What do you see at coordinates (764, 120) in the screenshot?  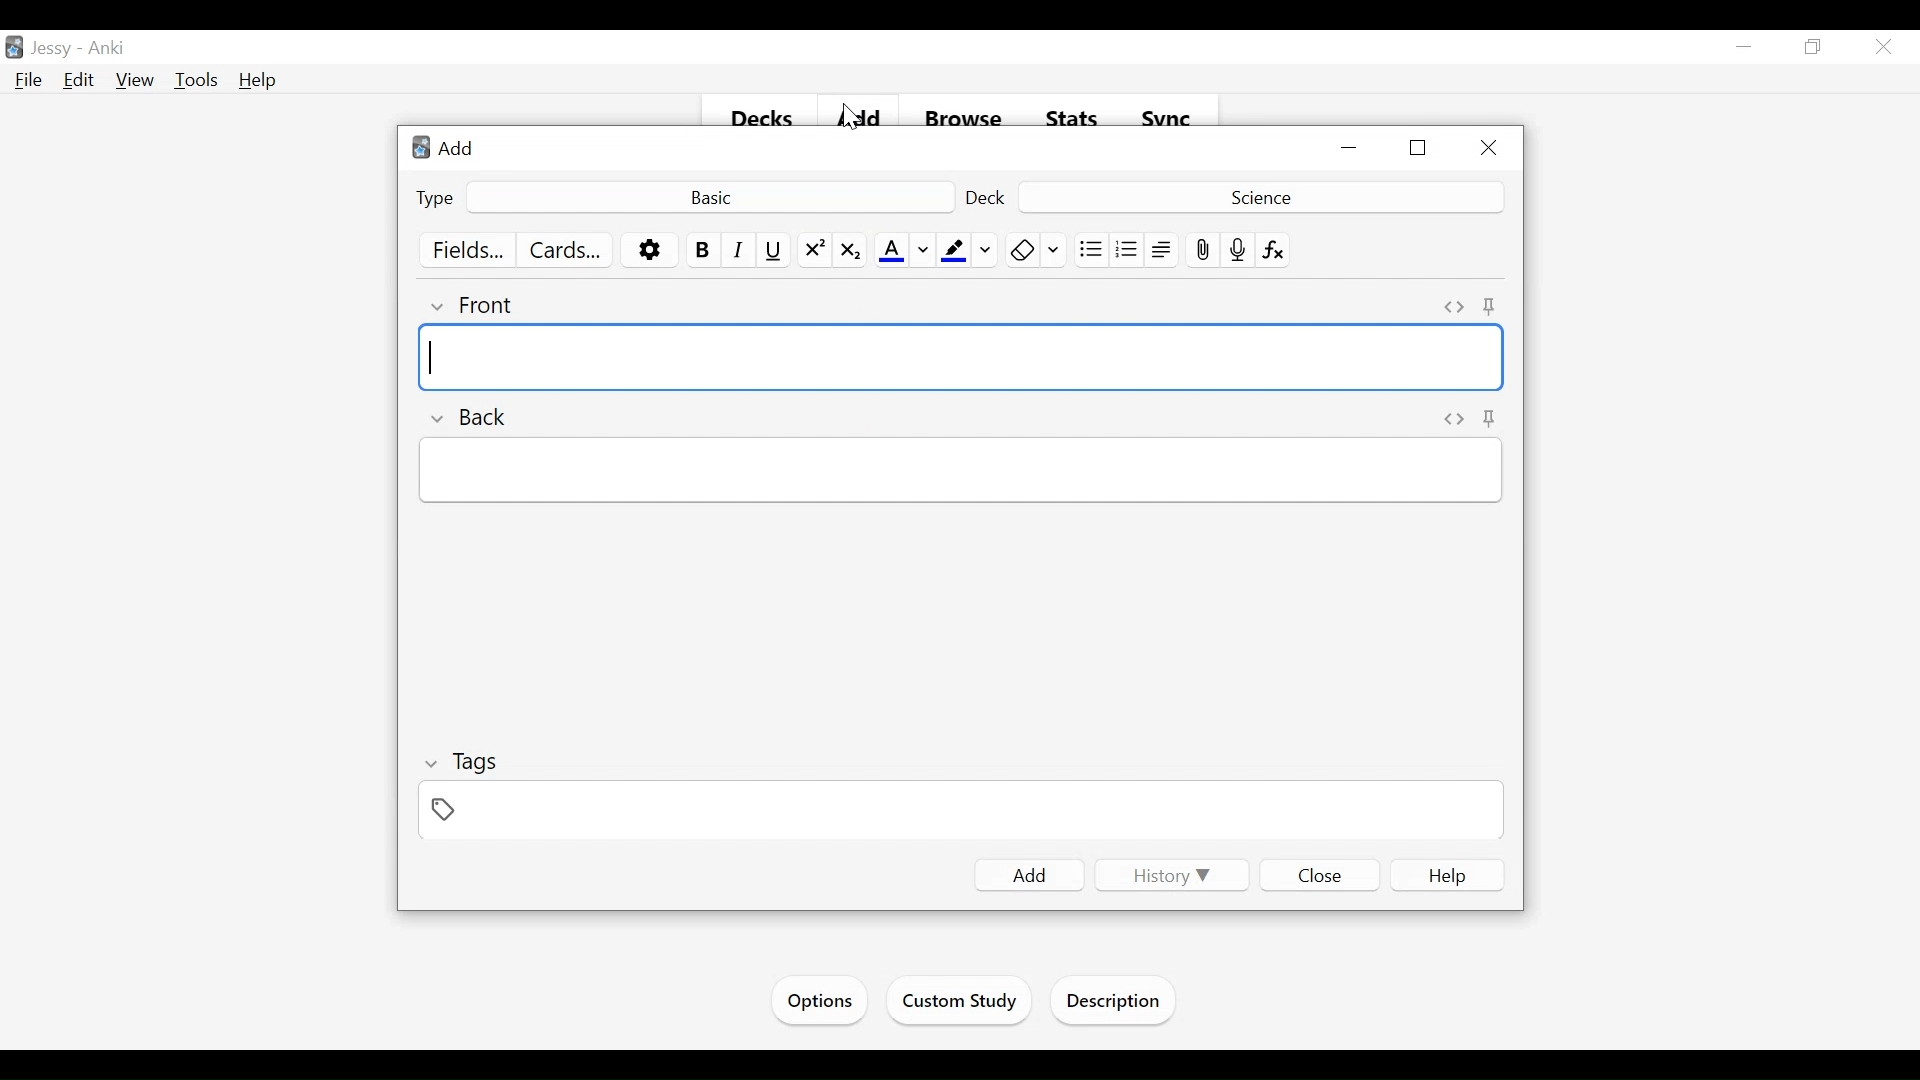 I see `Decks` at bounding box center [764, 120].